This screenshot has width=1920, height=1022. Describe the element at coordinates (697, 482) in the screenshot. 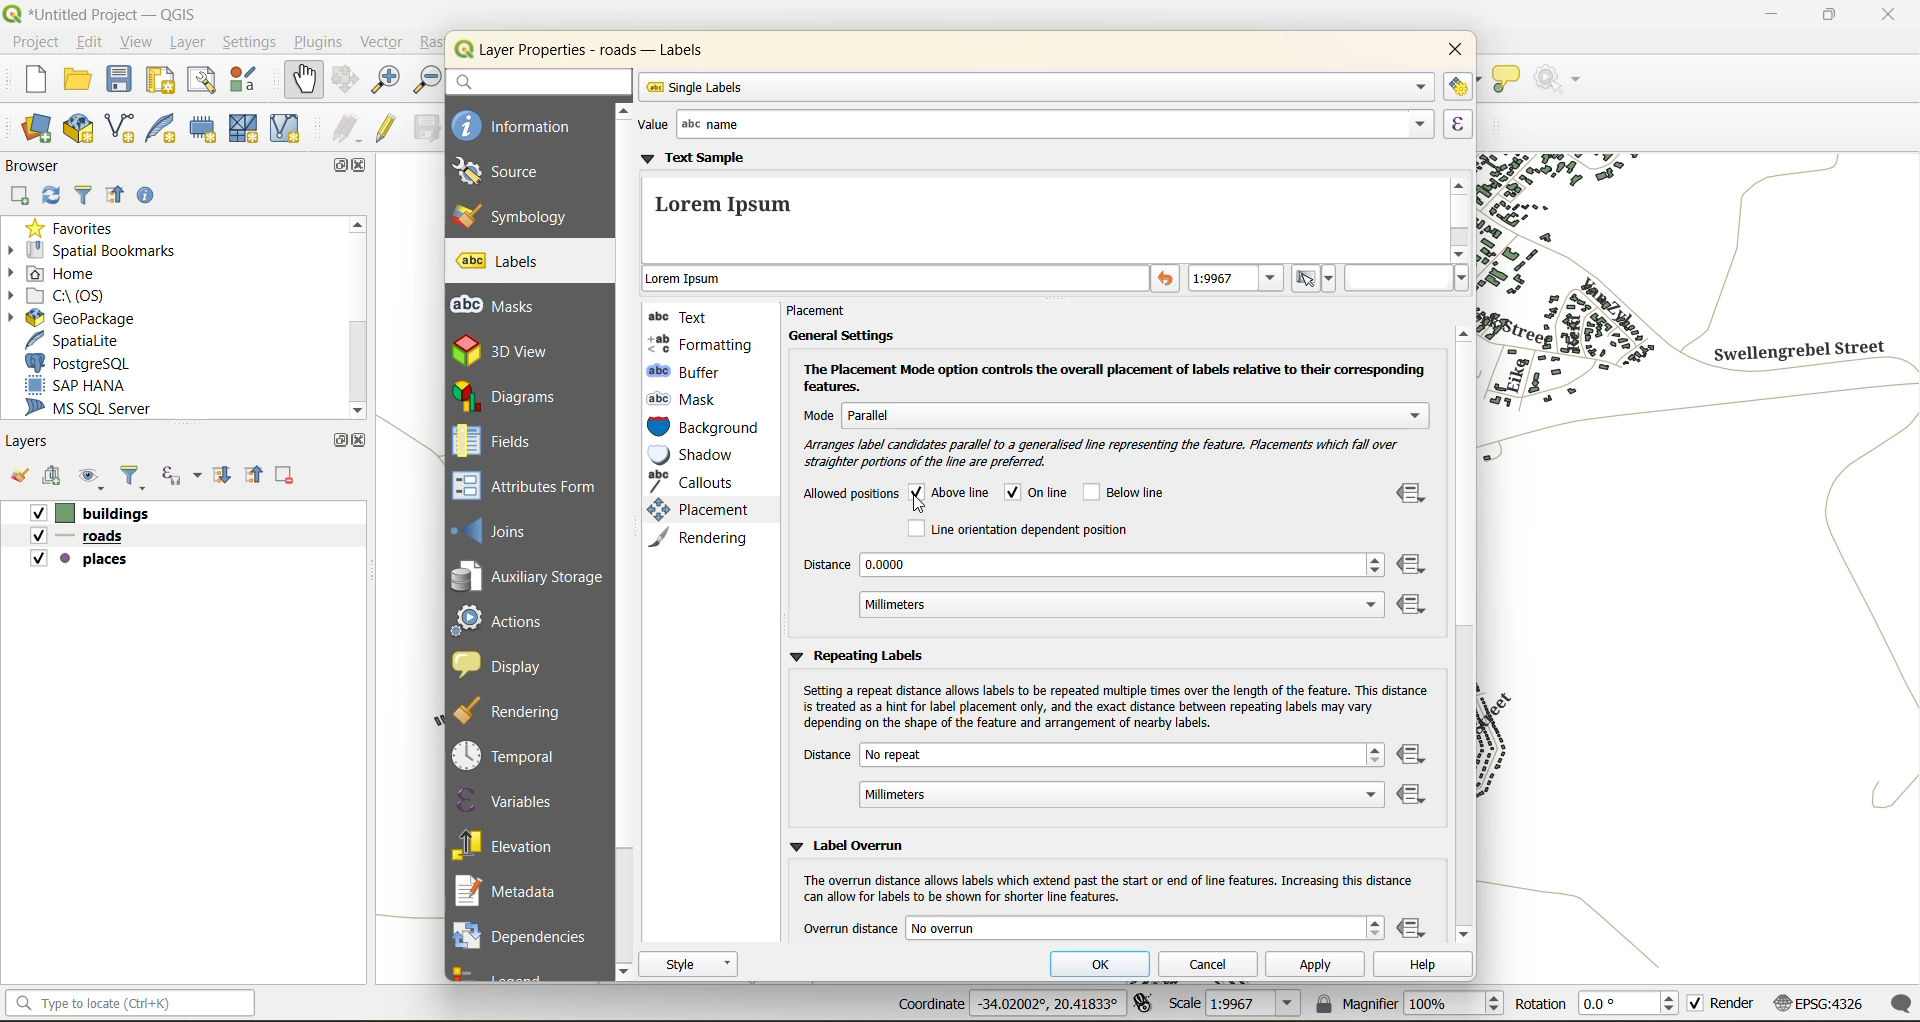

I see `callouts` at that location.